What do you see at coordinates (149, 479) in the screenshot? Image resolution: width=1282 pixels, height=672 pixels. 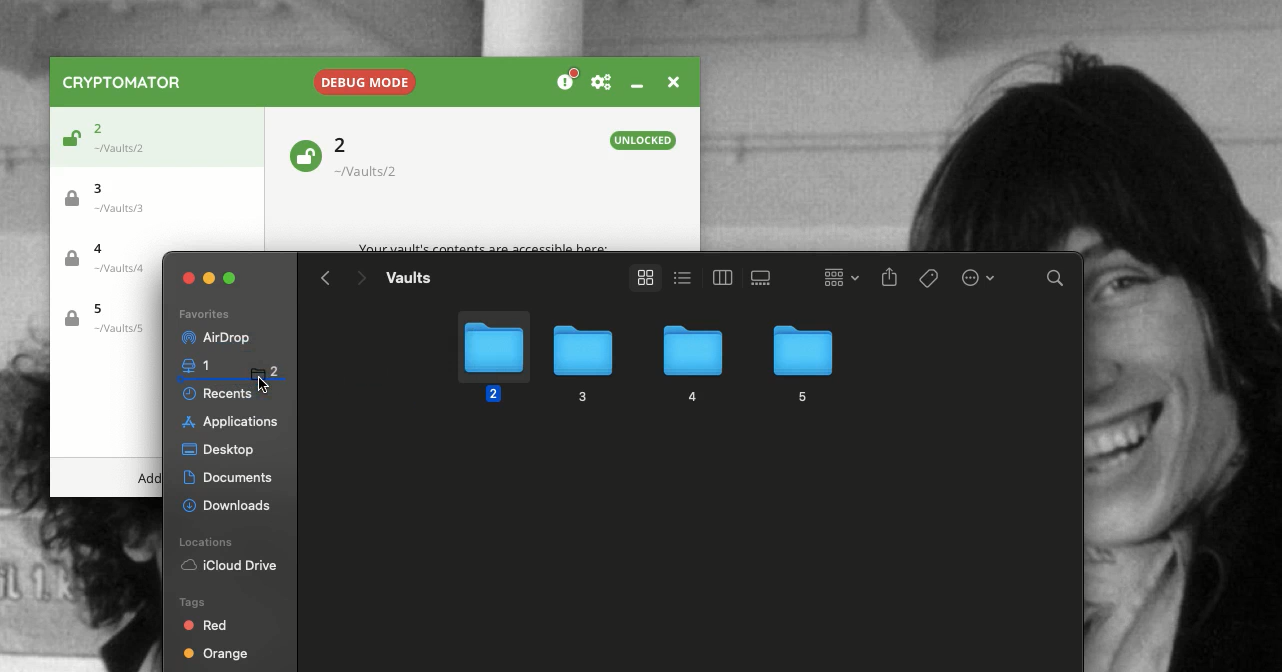 I see `Add menu` at bounding box center [149, 479].